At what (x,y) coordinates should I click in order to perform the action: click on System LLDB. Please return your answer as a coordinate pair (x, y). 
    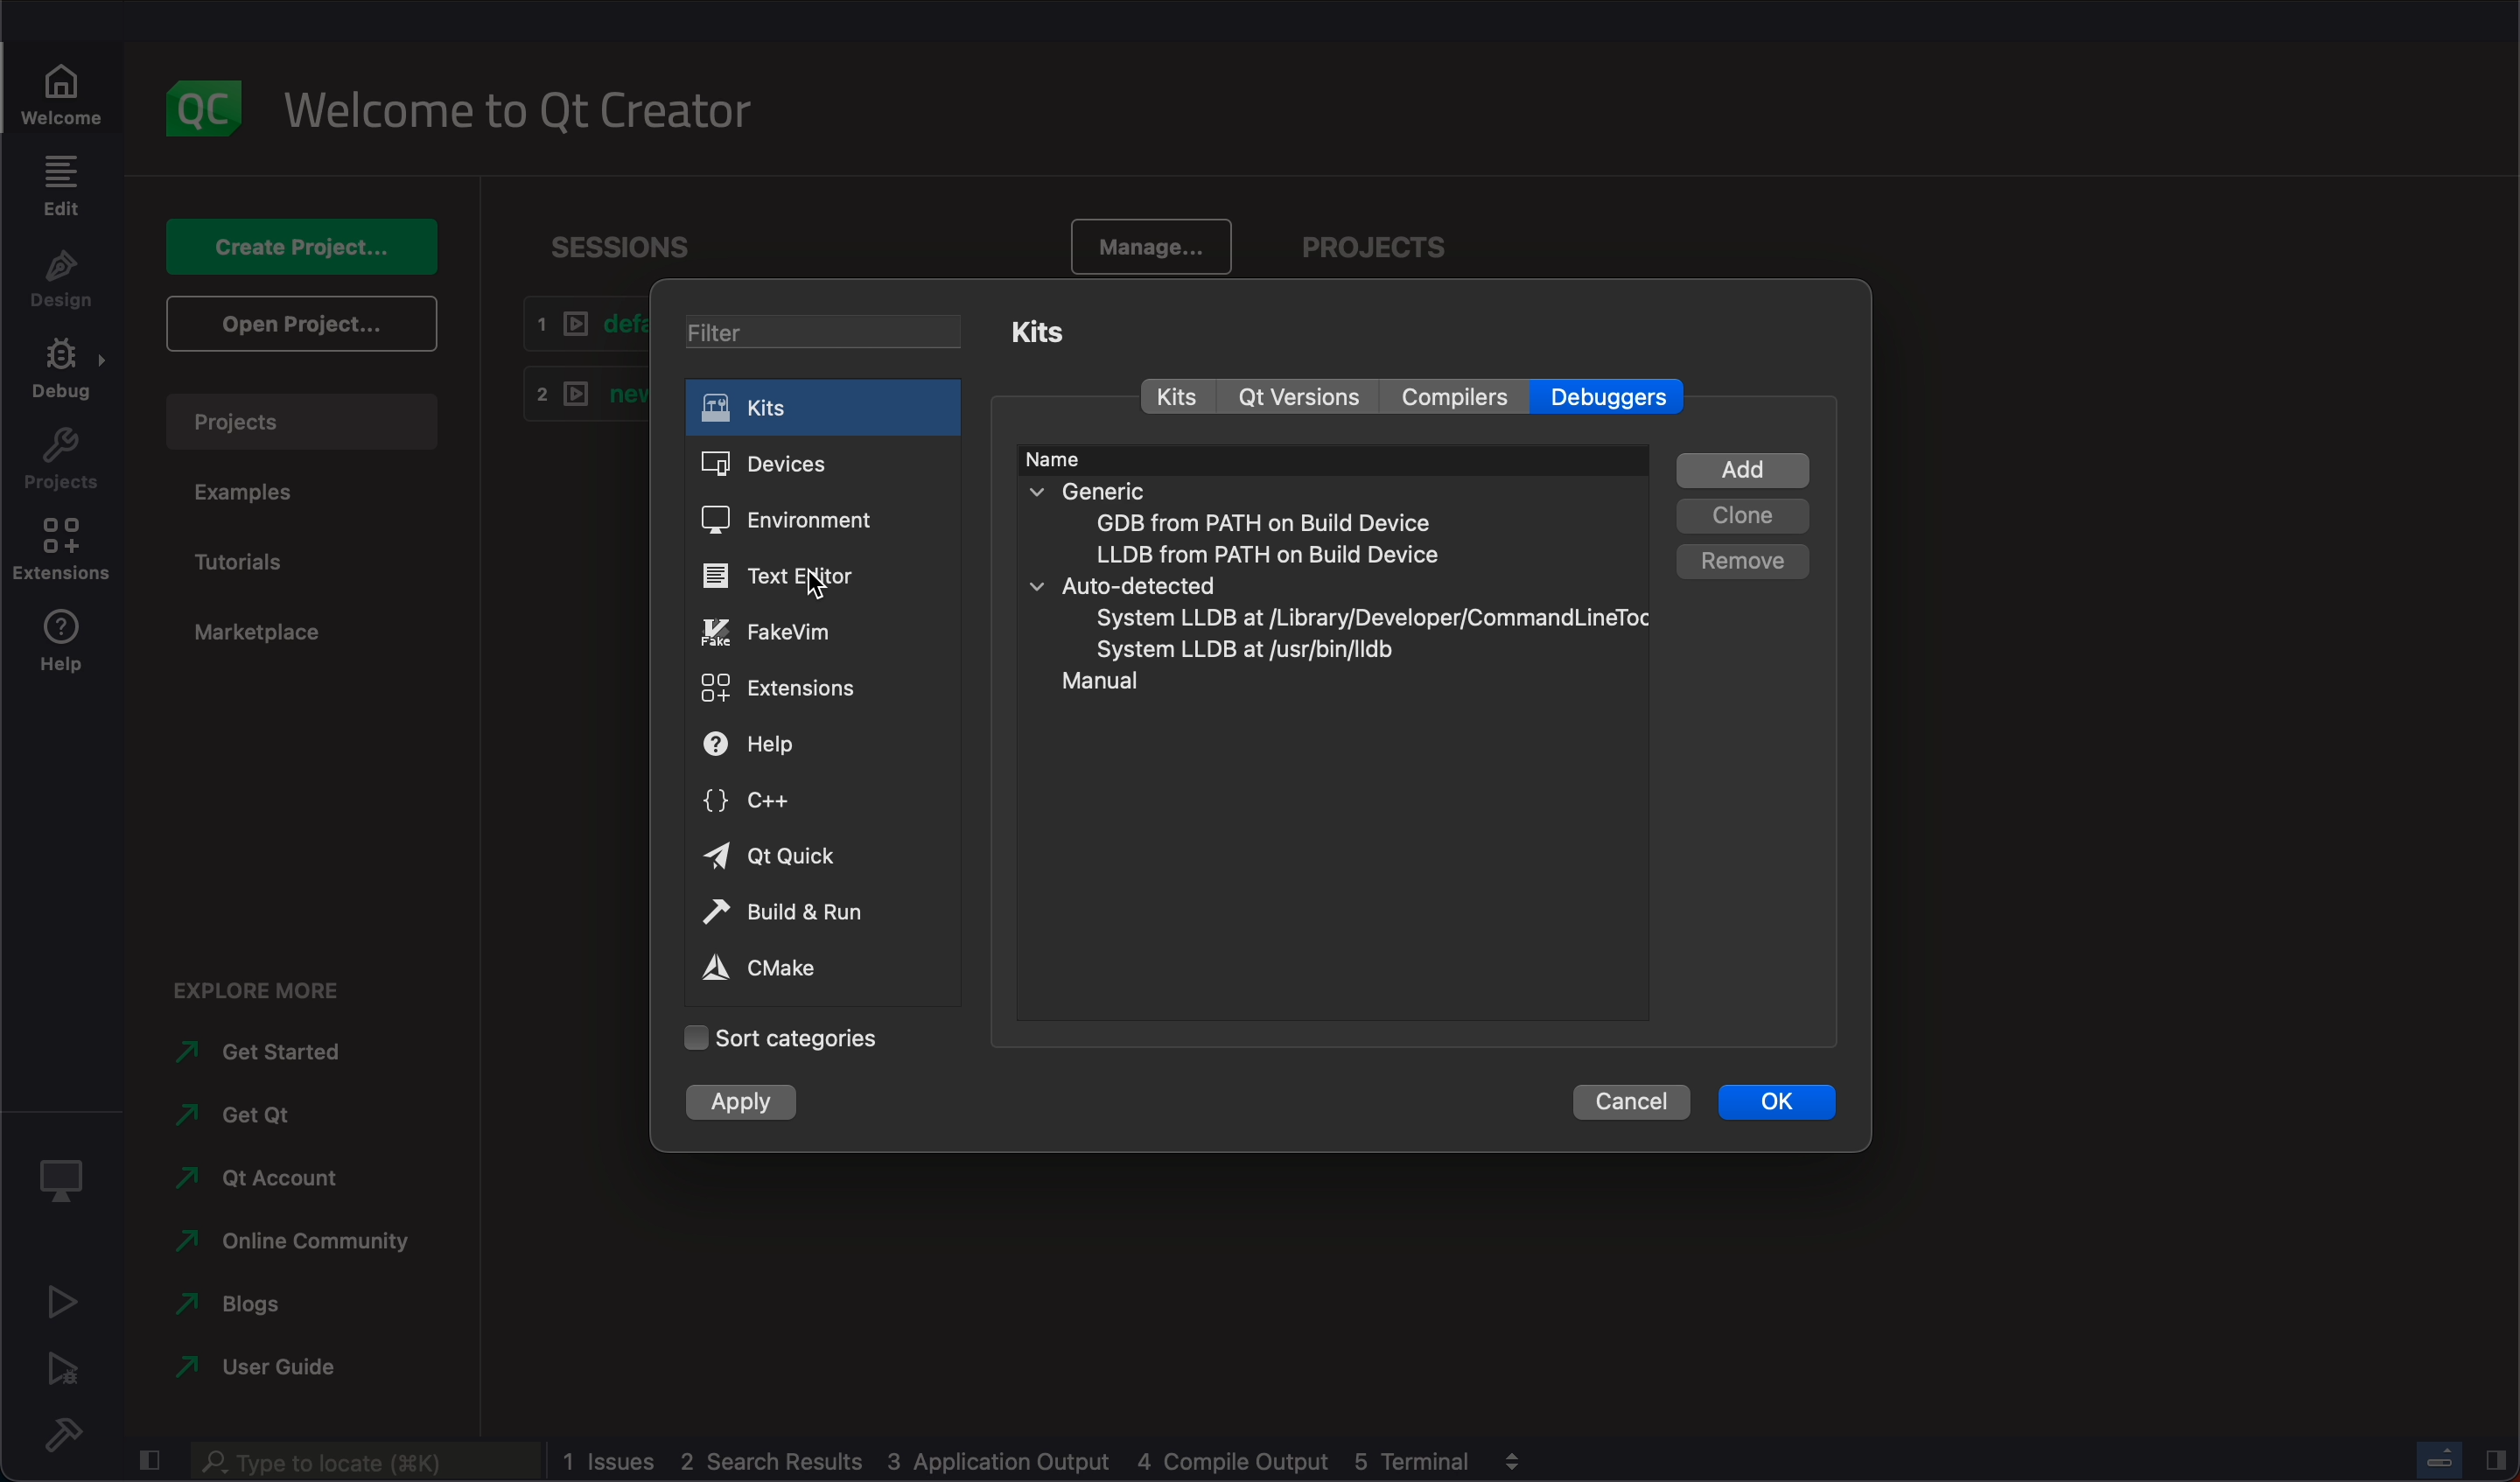
    Looking at the image, I should click on (1364, 618).